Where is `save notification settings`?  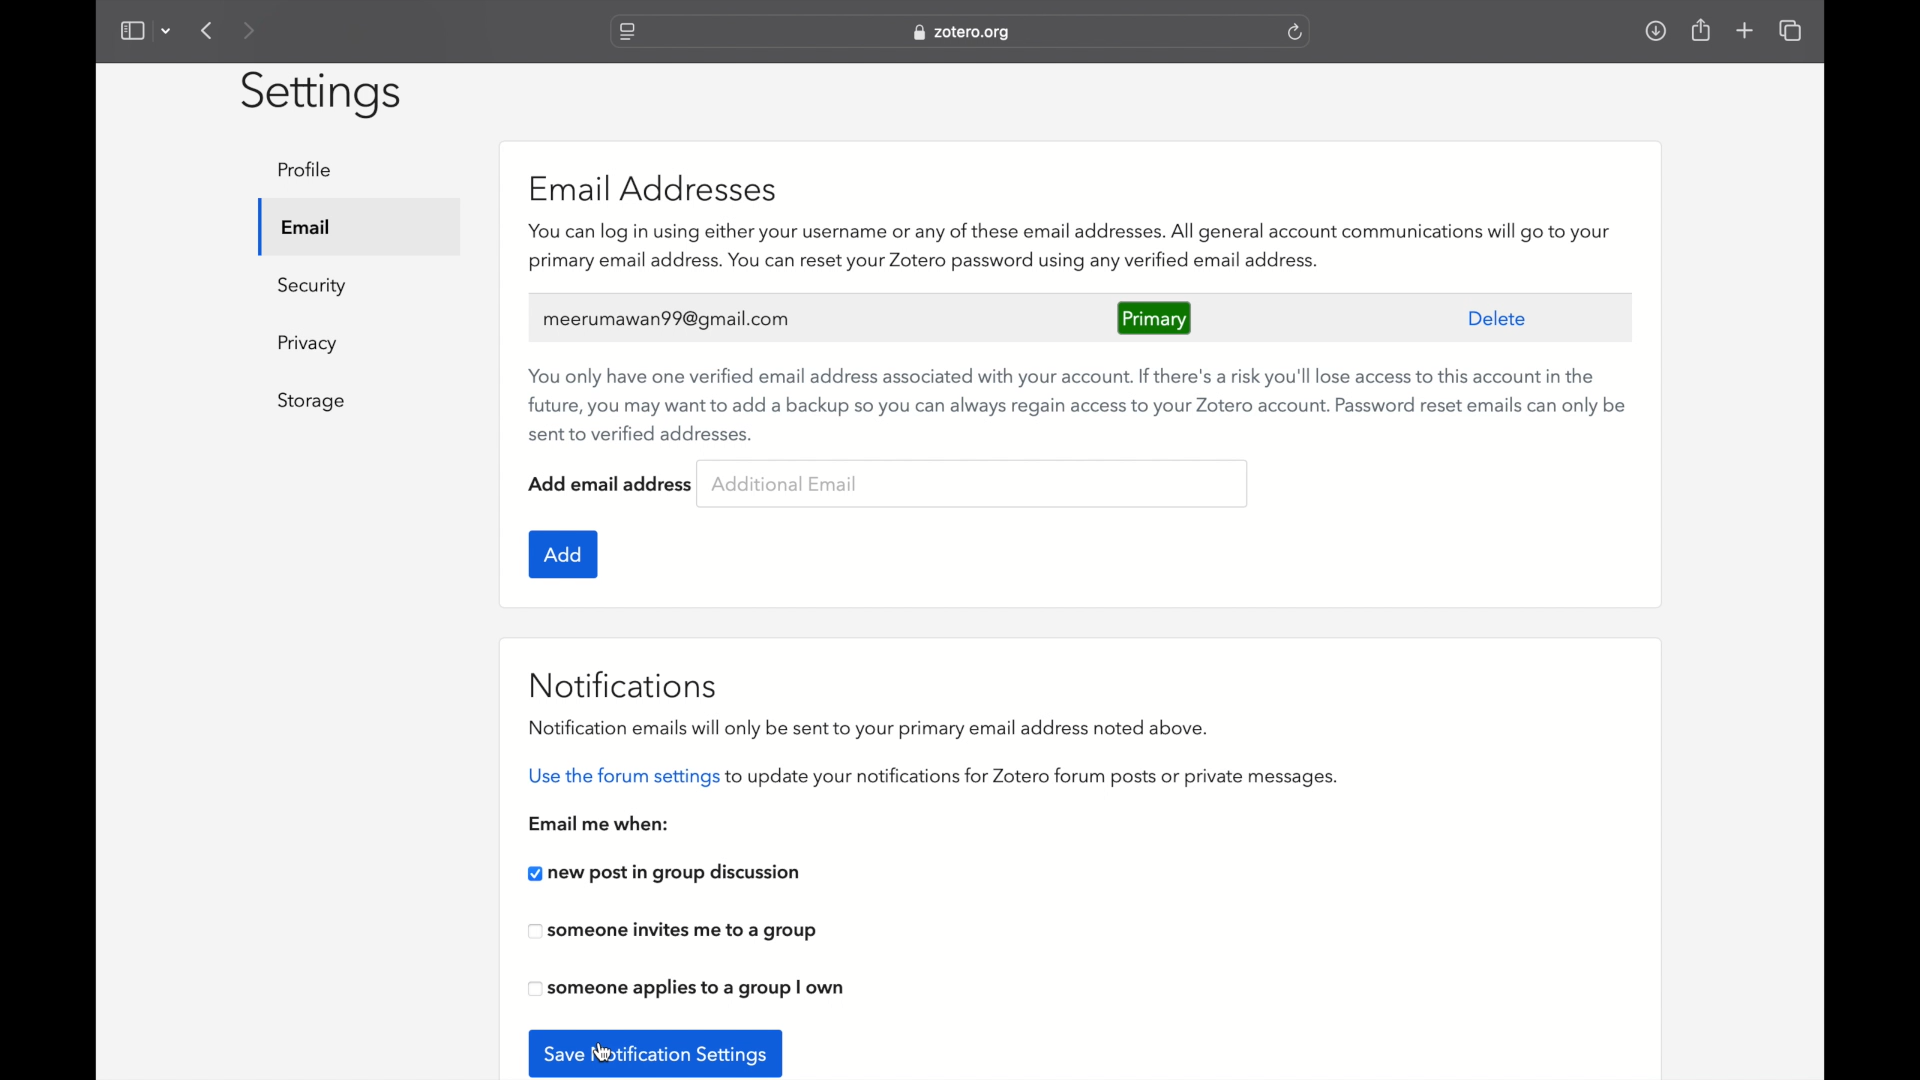
save notification settings is located at coordinates (654, 1052).